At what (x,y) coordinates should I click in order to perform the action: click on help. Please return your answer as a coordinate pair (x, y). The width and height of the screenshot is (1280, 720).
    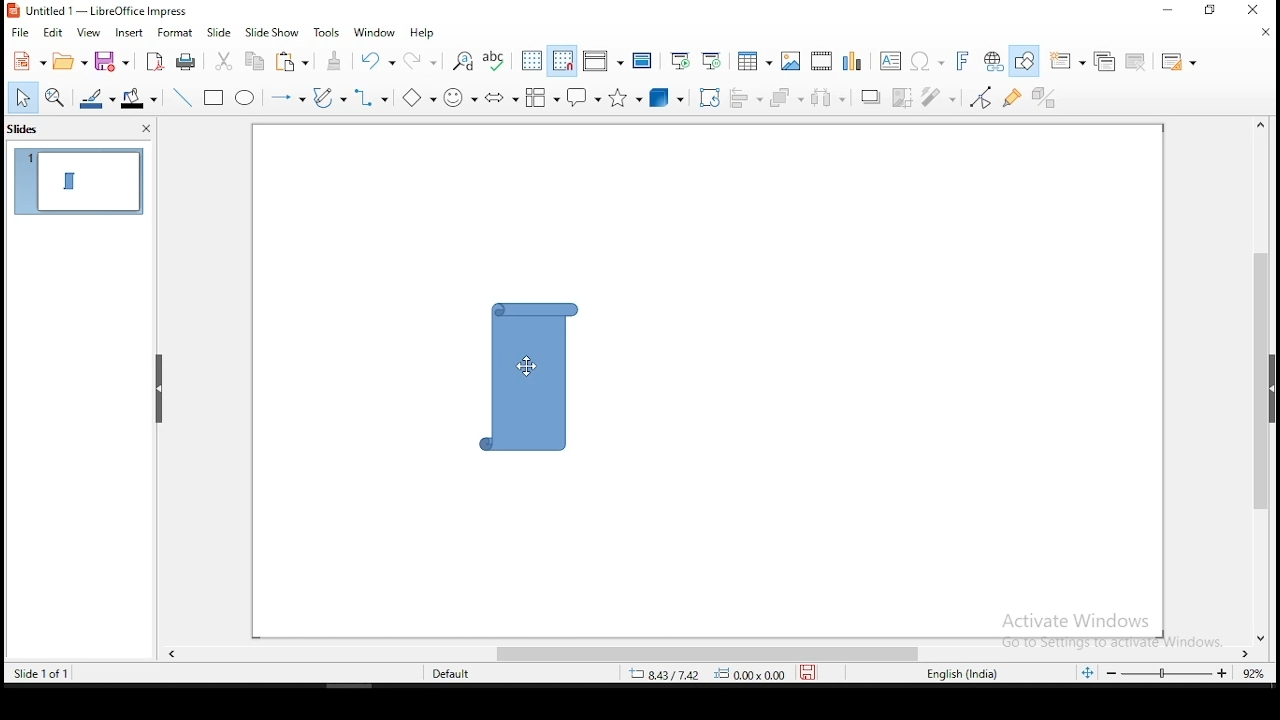
    Looking at the image, I should click on (424, 32).